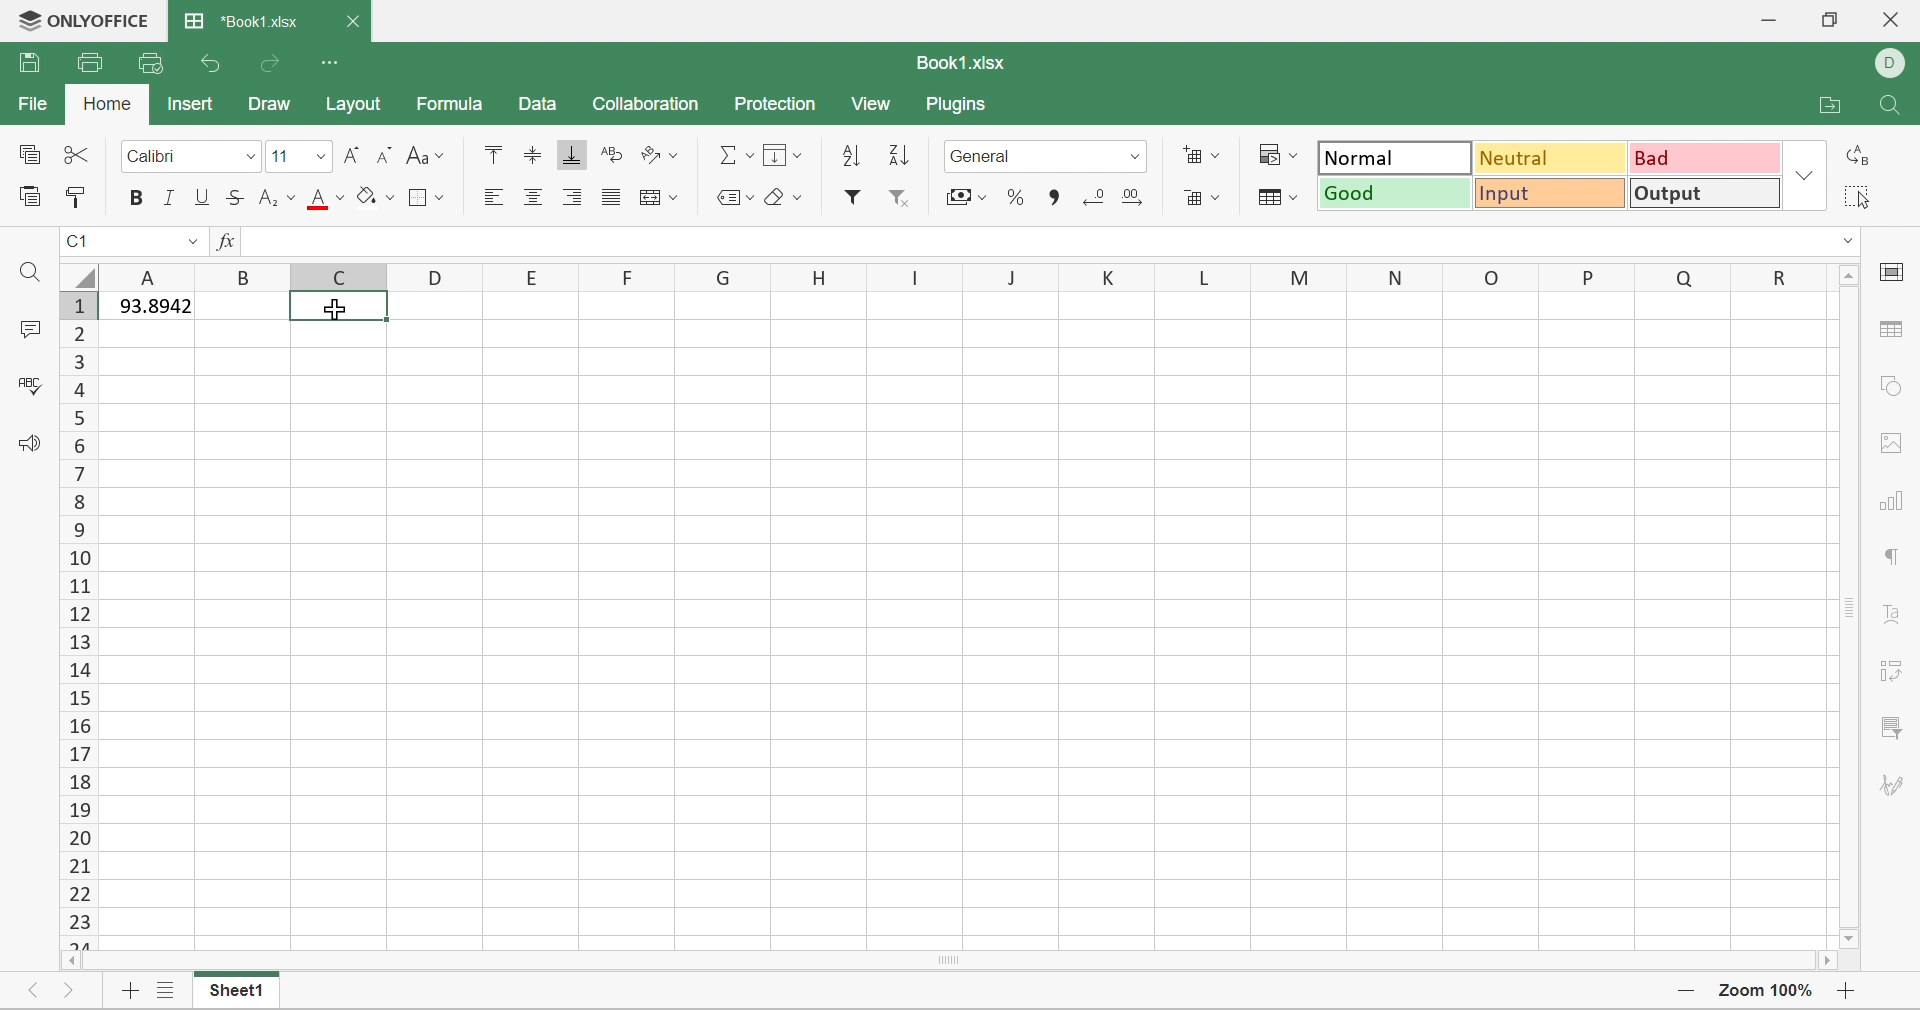  I want to click on cell settings, so click(1895, 268).